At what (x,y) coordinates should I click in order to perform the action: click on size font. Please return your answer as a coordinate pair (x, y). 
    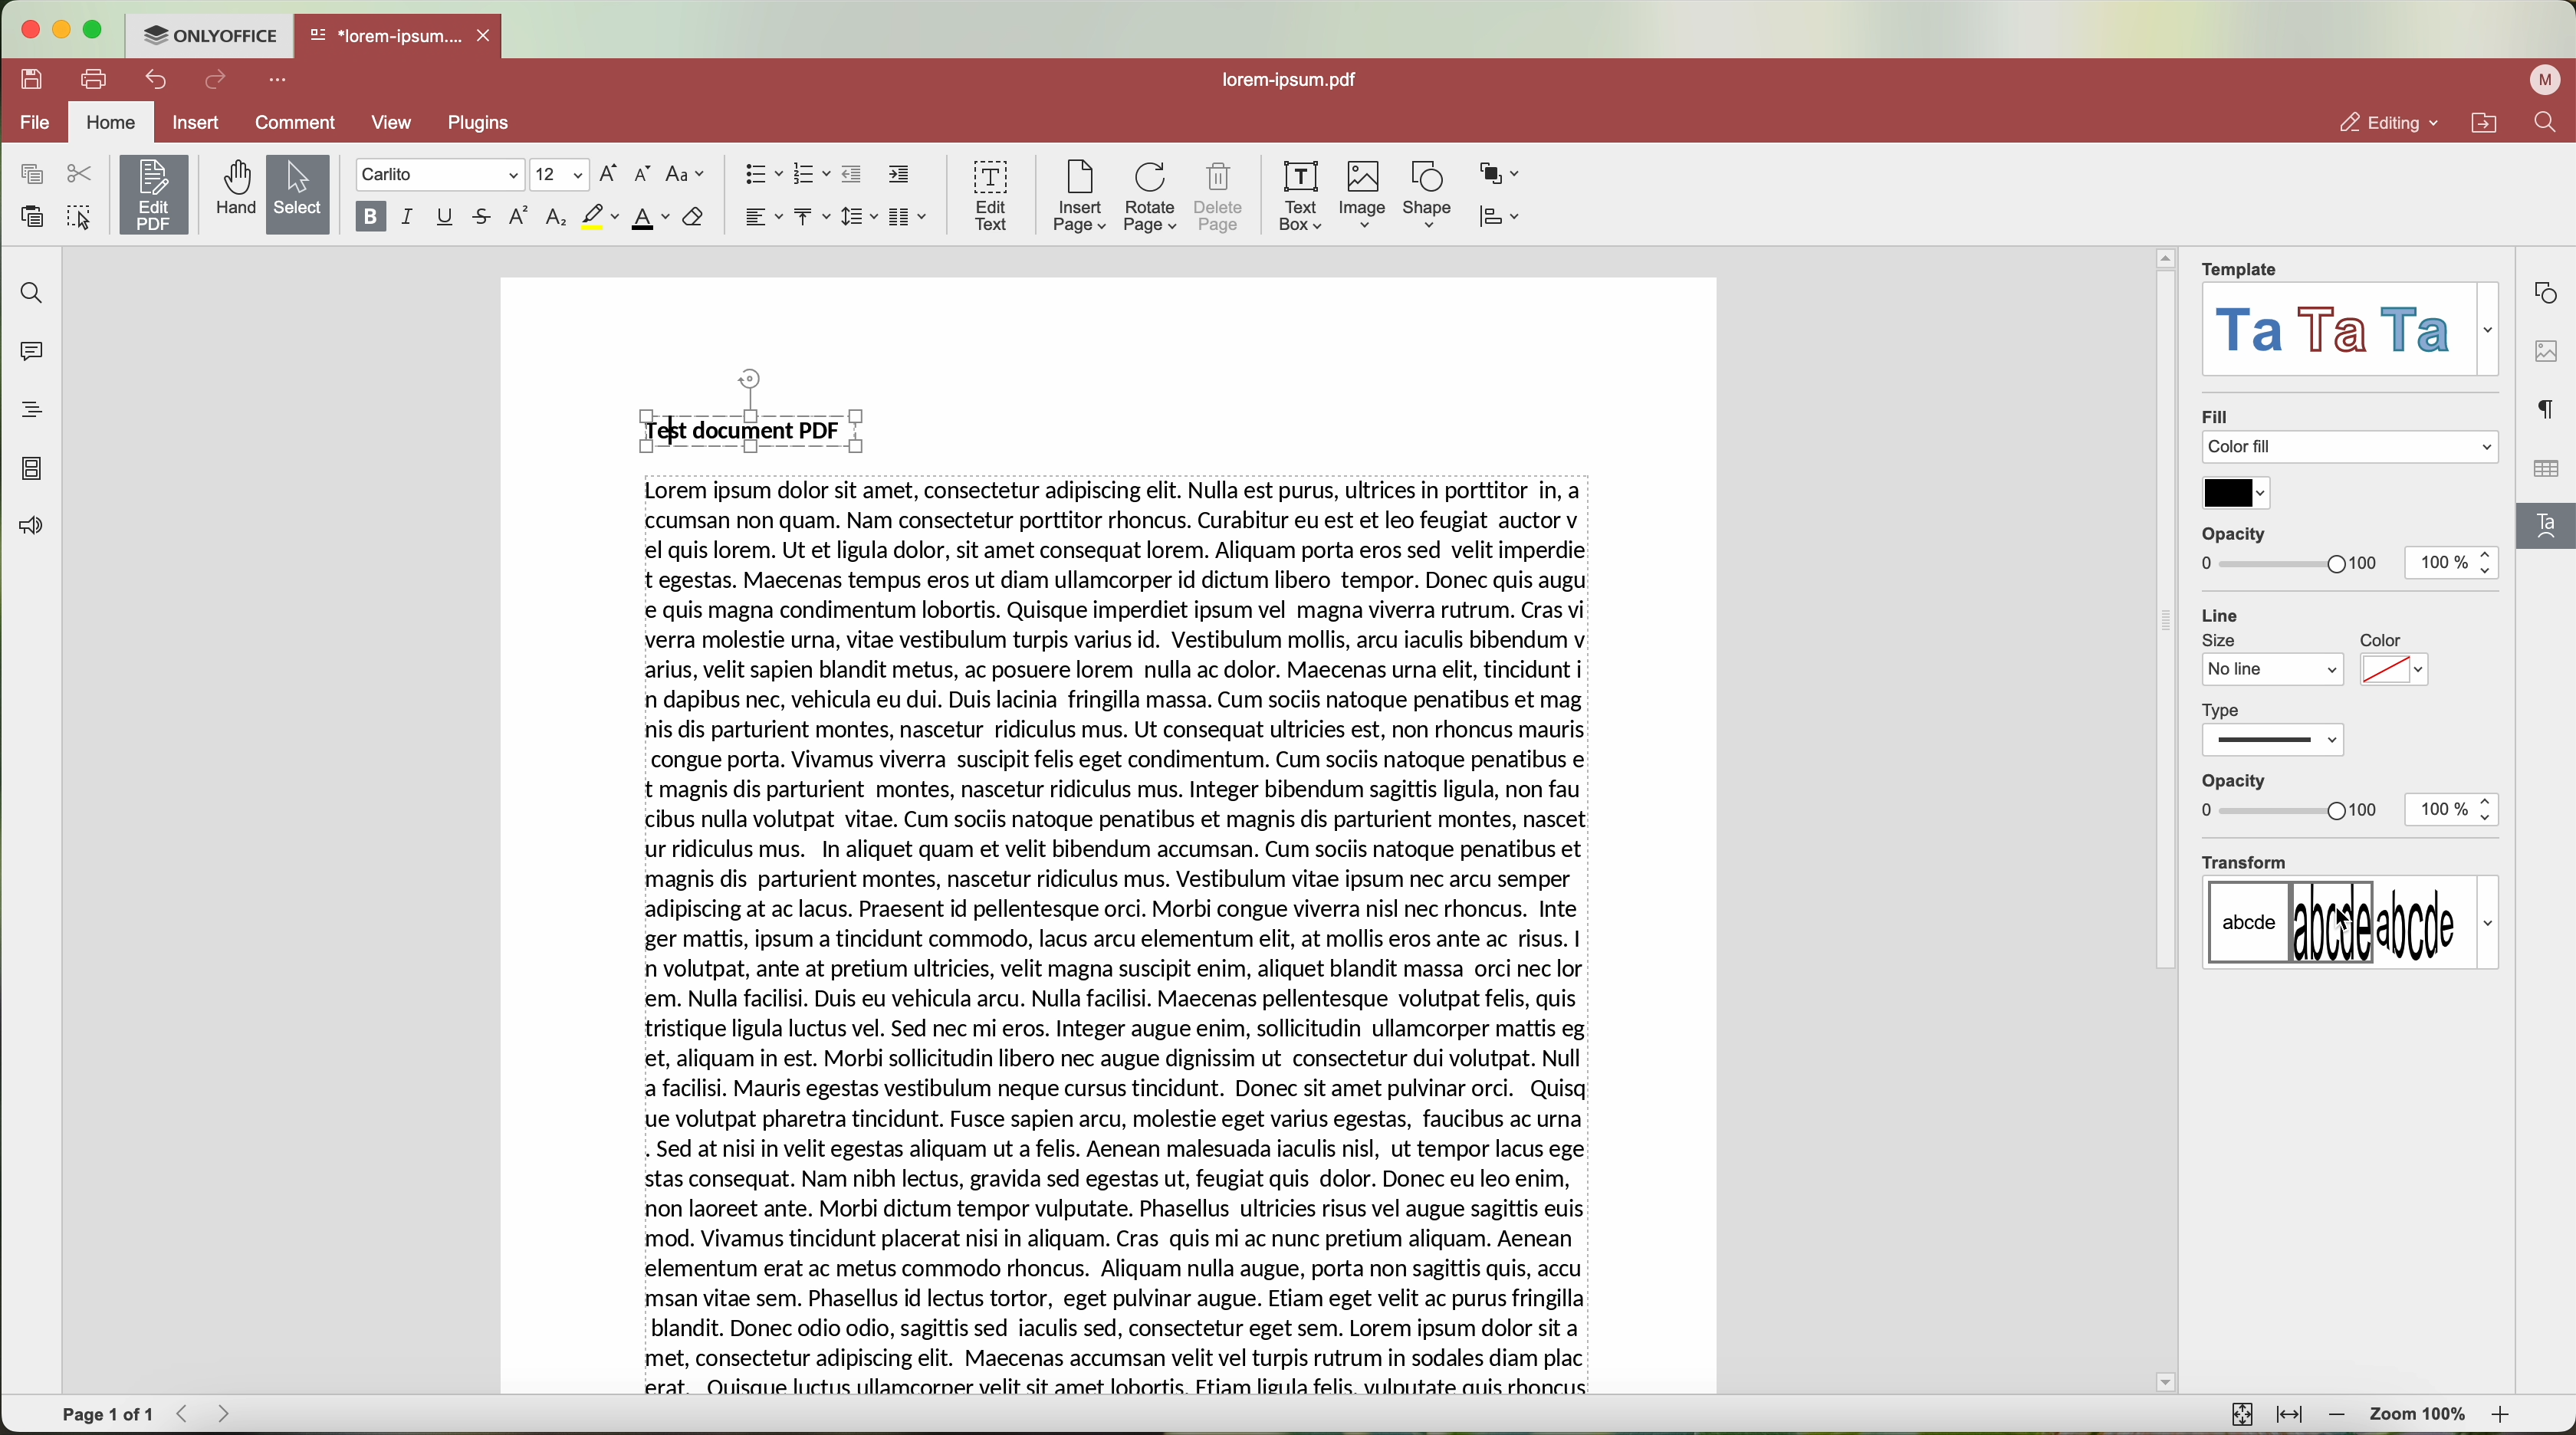
    Looking at the image, I should click on (557, 175).